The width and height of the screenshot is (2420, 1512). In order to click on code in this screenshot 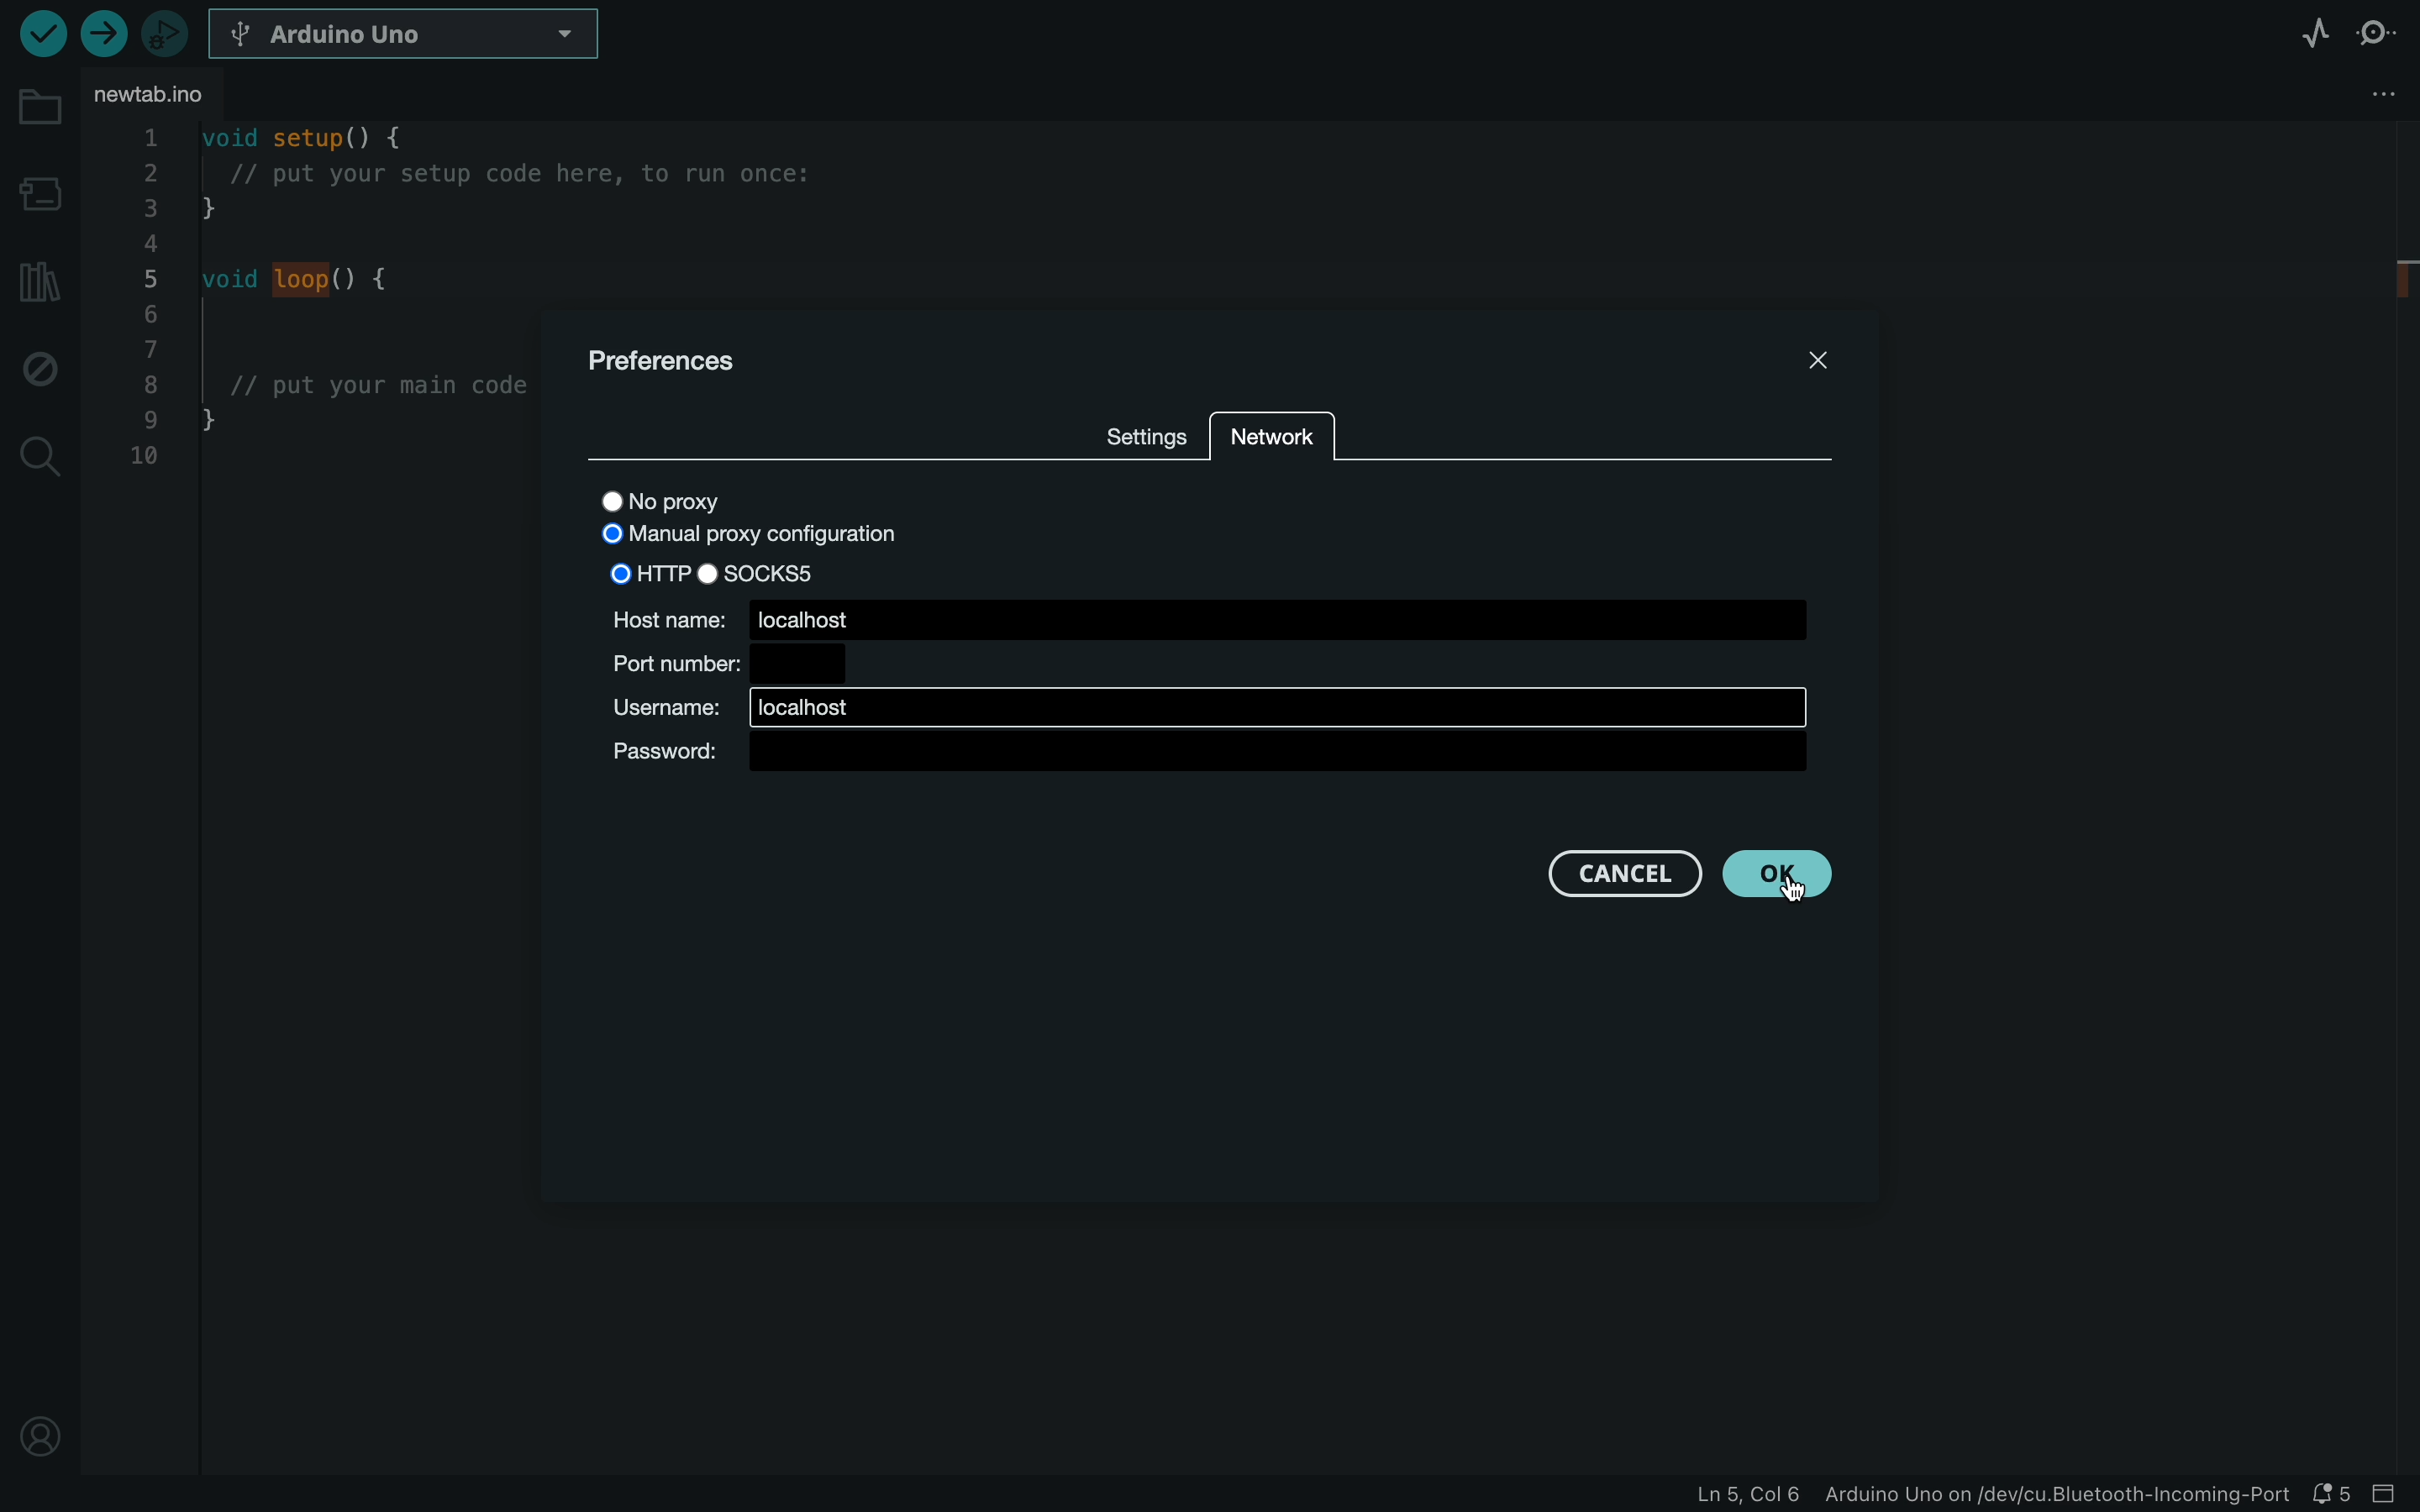, I will do `click(324, 353)`.